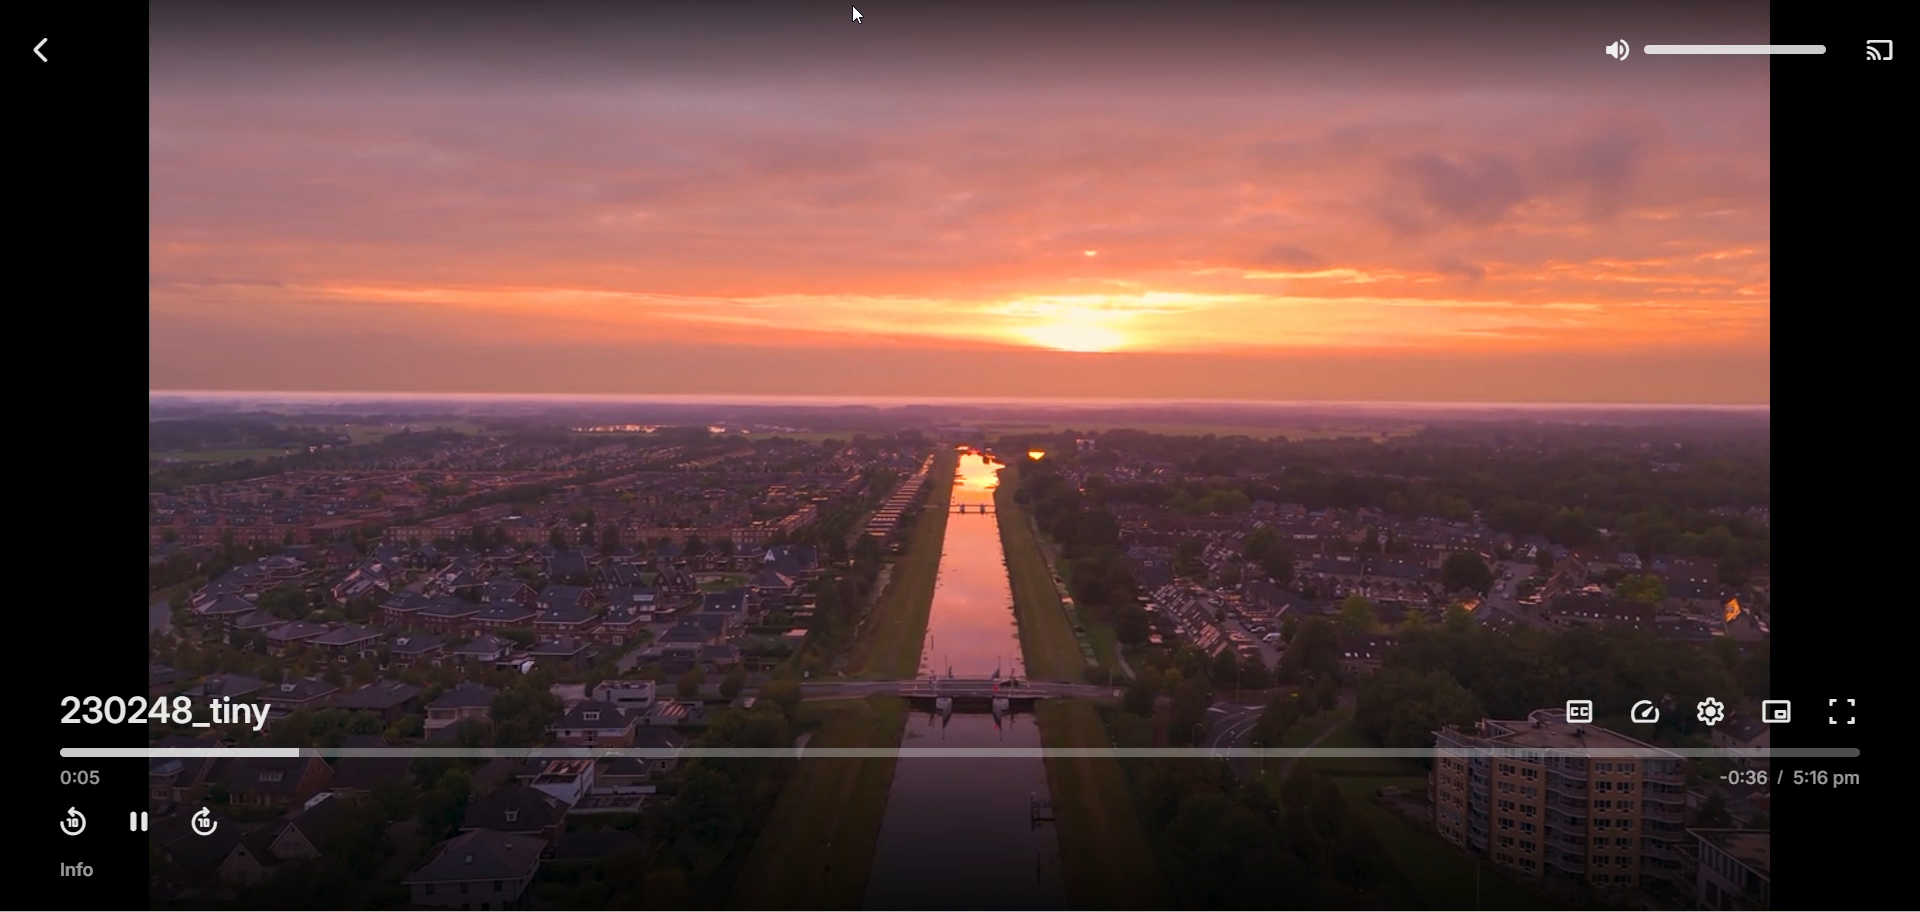 The image size is (1920, 912). I want to click on volume, so click(1714, 50).